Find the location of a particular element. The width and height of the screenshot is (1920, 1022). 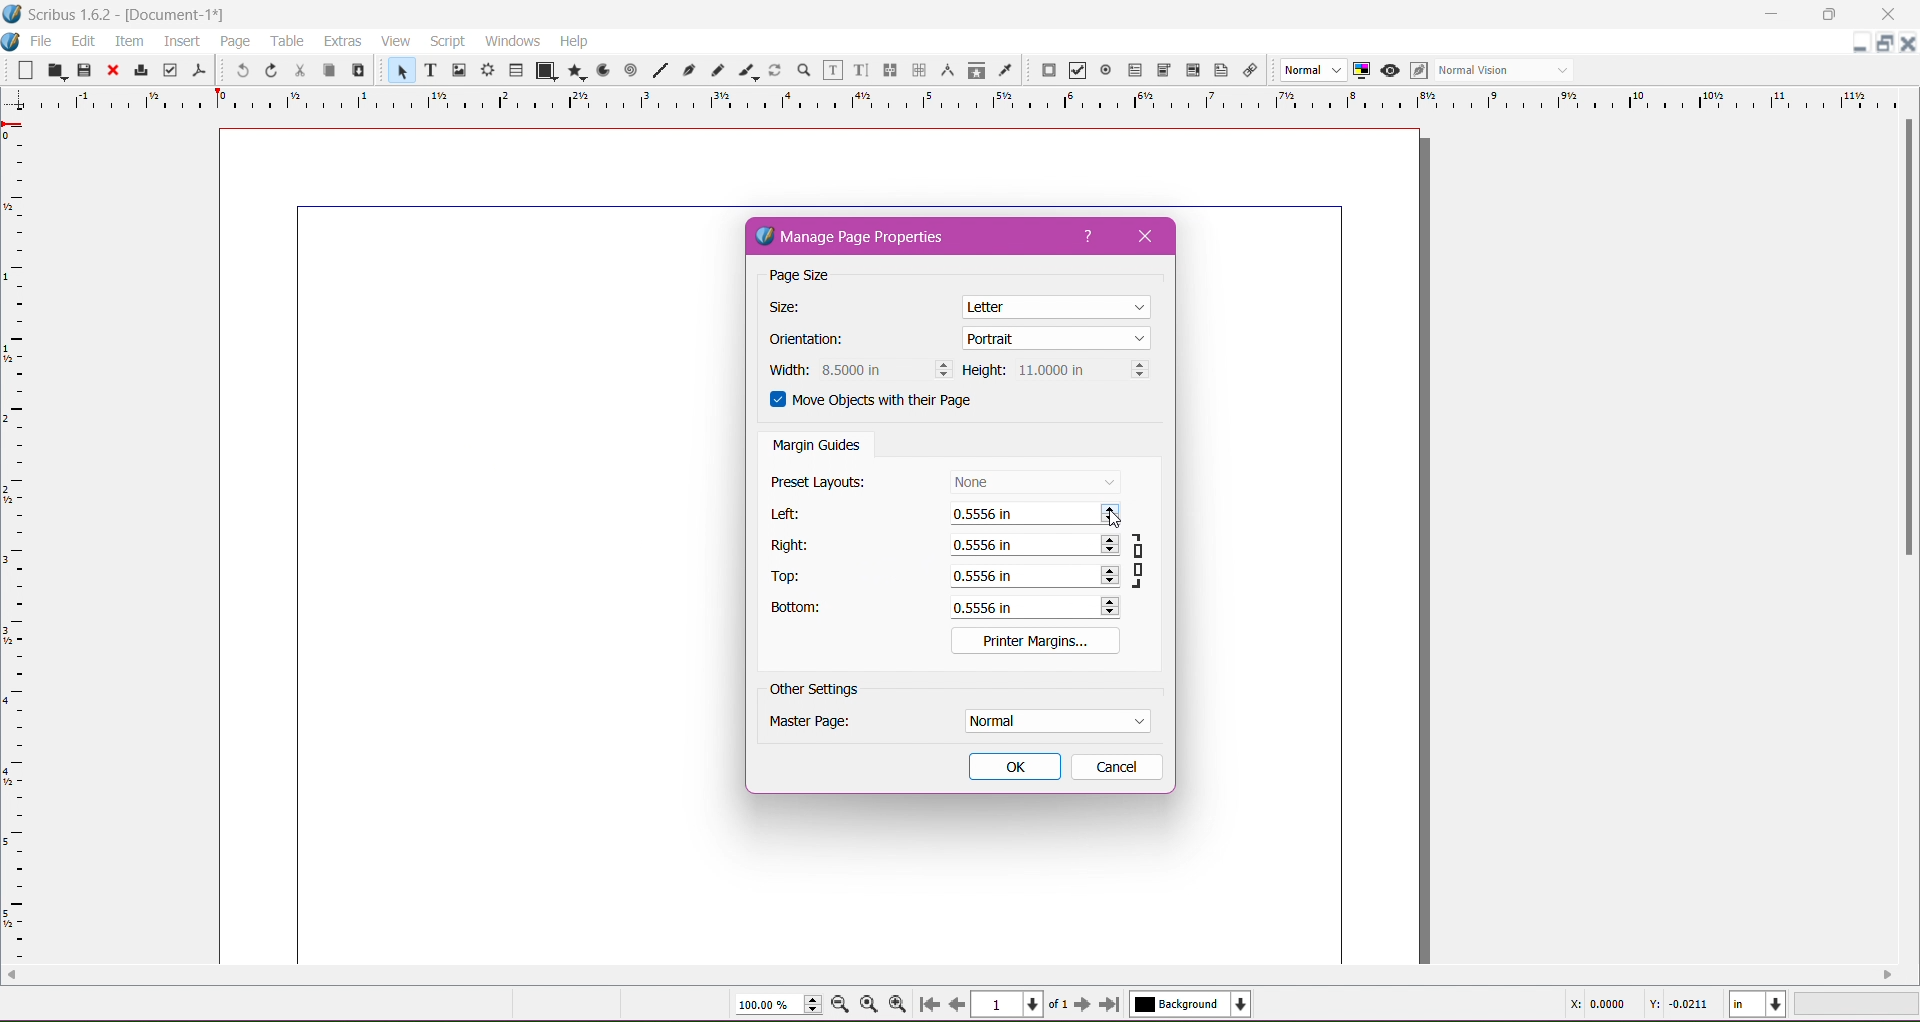

Open is located at coordinates (53, 70).